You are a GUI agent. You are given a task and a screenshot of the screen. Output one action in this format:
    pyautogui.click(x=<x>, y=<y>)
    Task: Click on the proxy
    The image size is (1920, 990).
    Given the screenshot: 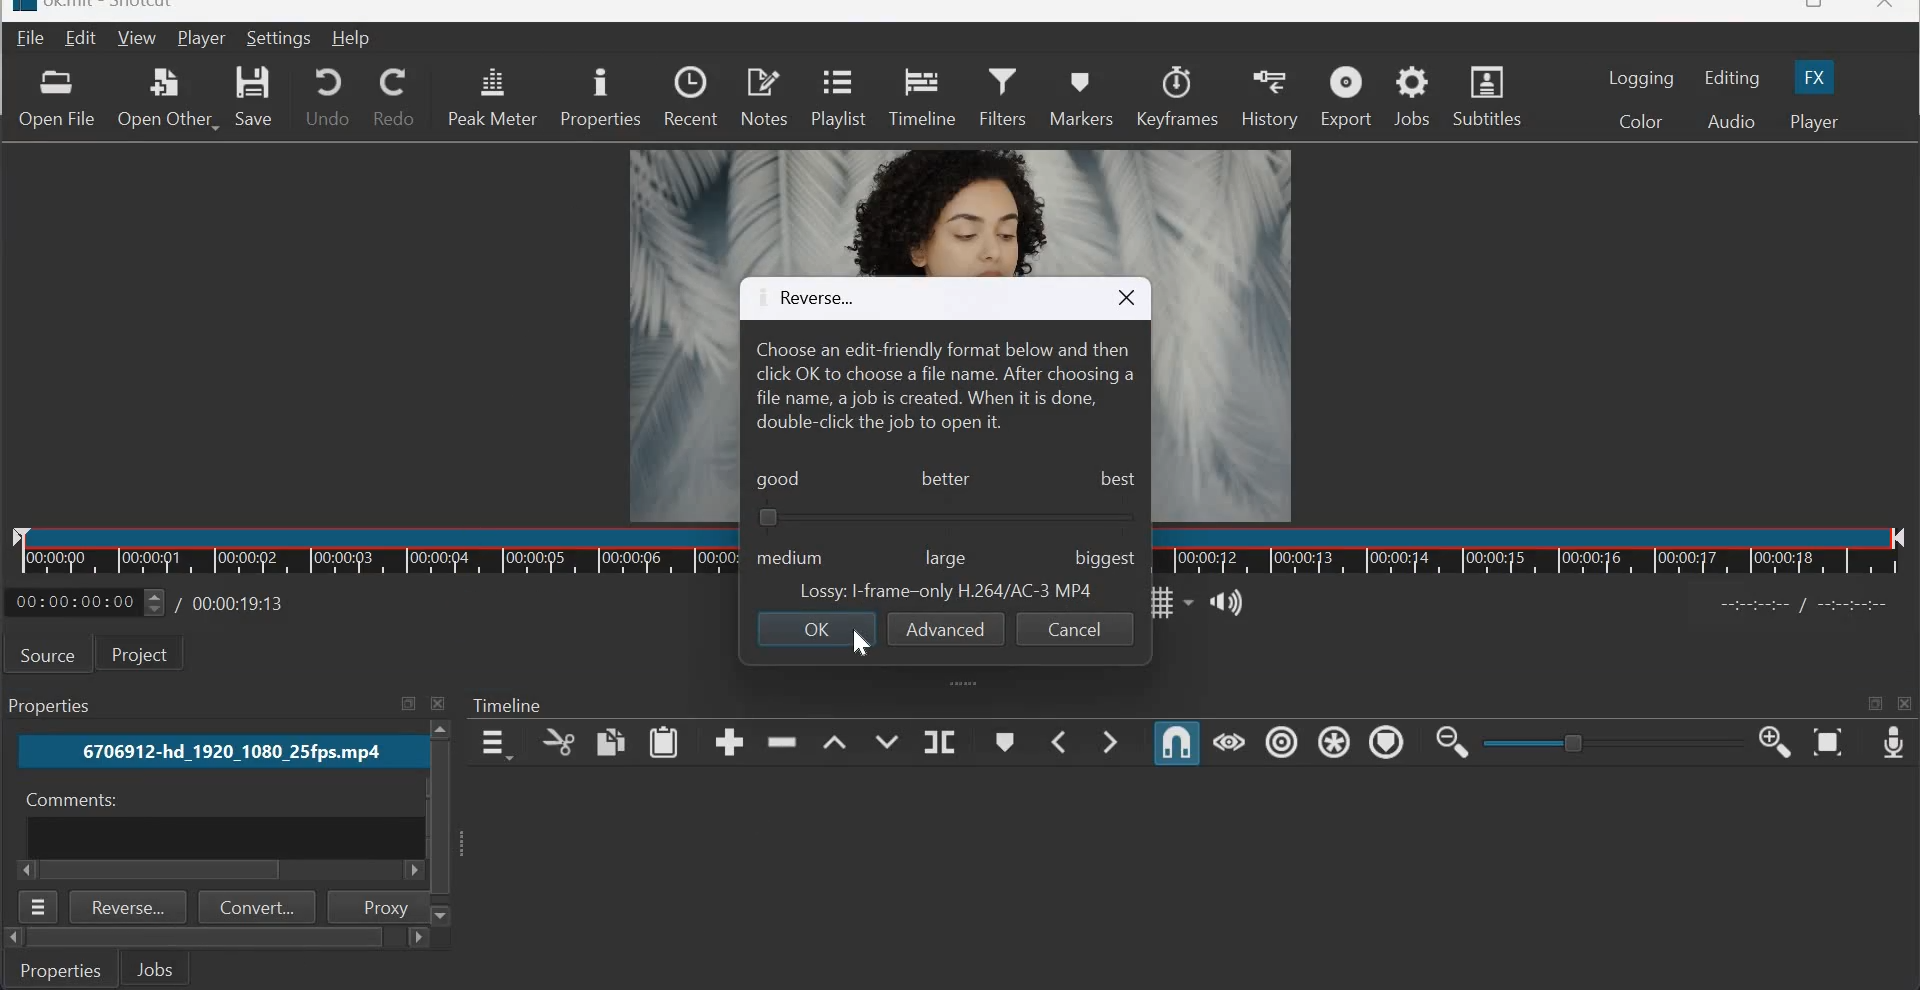 What is the action you would take?
    pyautogui.click(x=375, y=906)
    